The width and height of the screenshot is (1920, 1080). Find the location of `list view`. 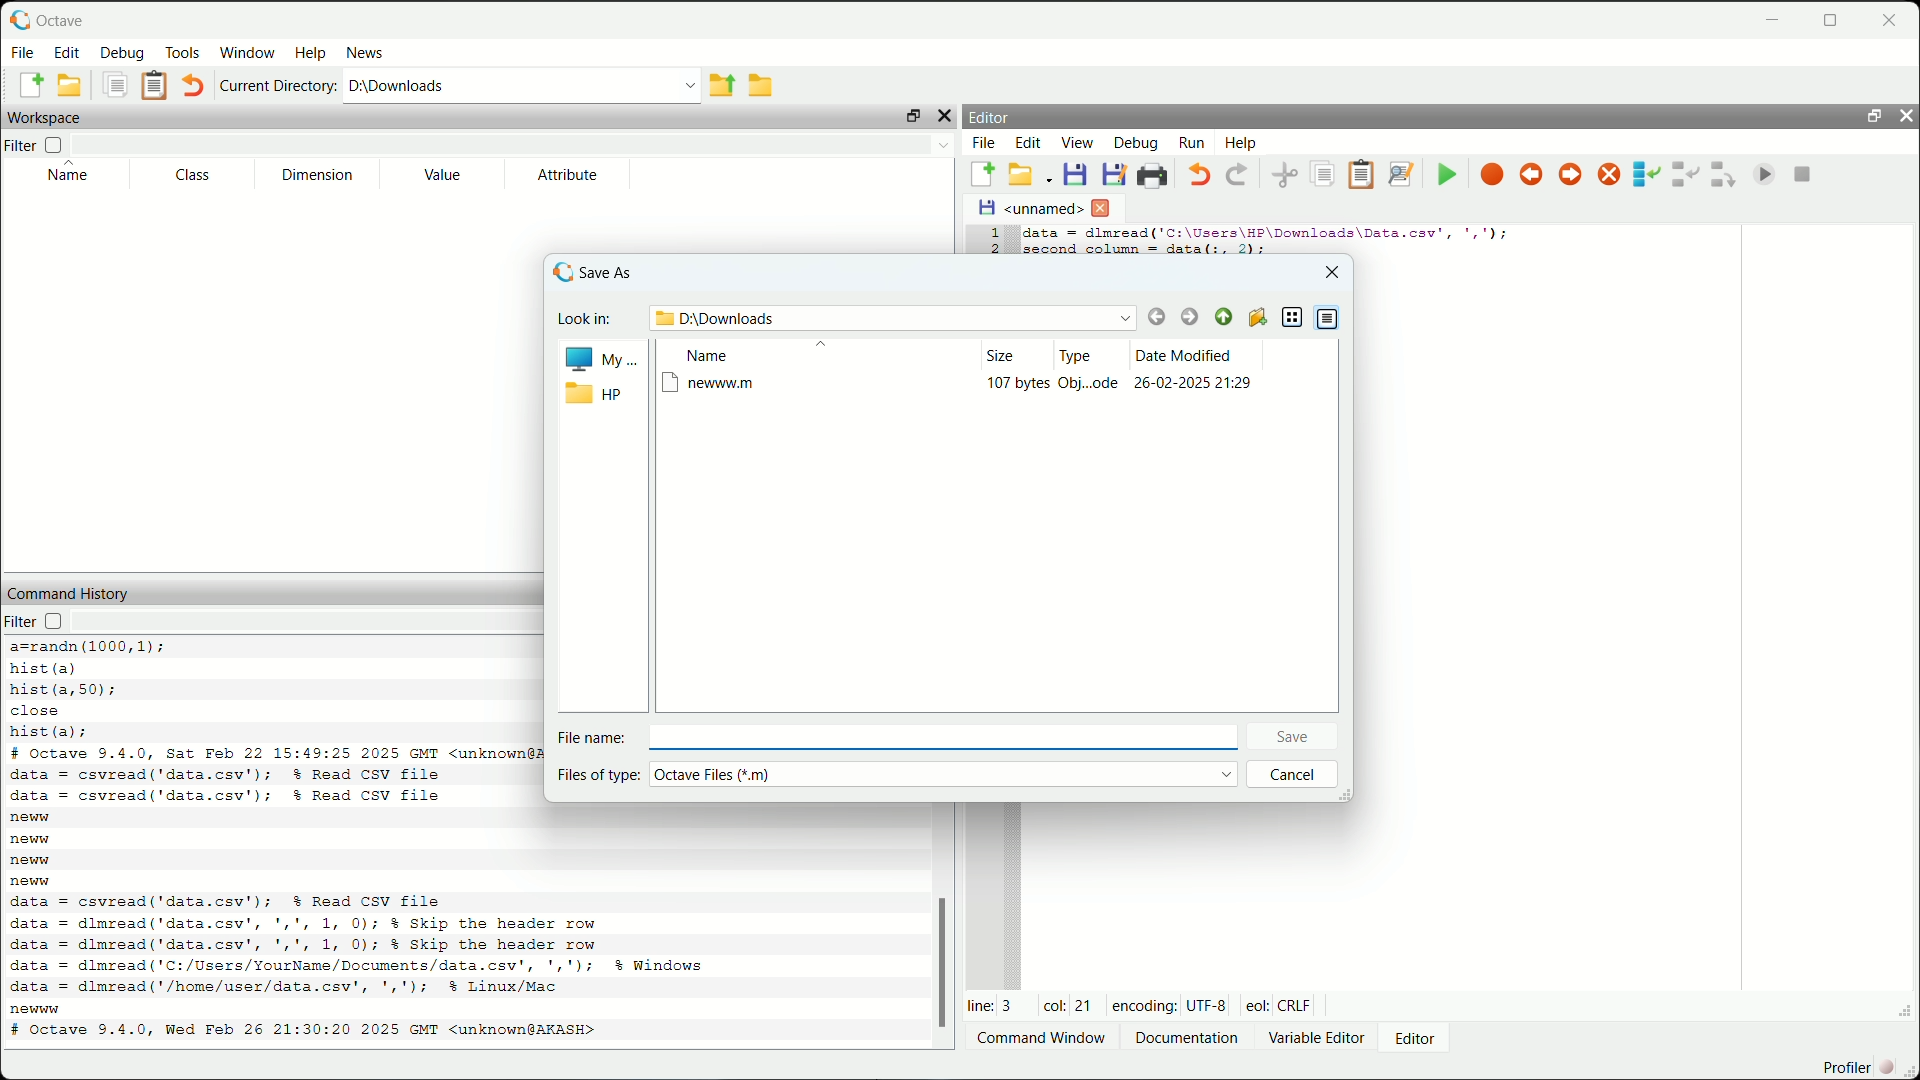

list view is located at coordinates (1294, 318).